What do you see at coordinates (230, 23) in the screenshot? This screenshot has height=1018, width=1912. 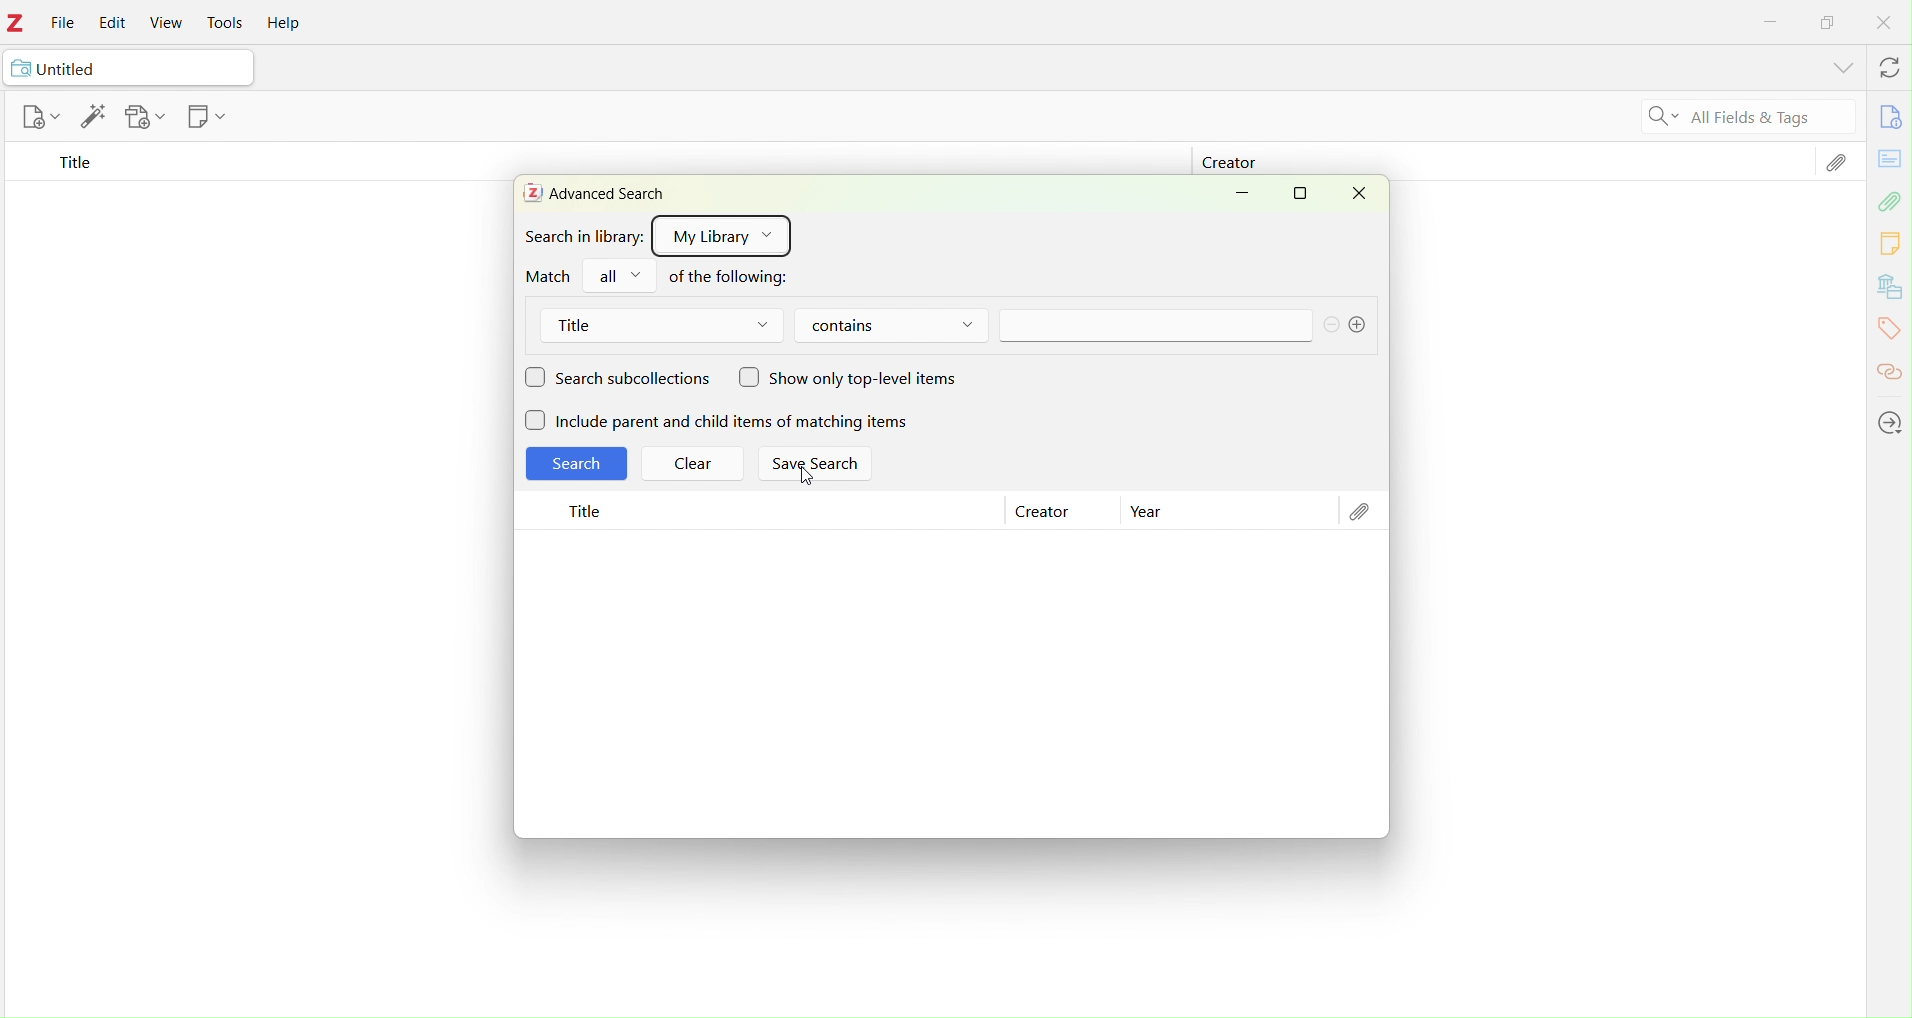 I see `Tools` at bounding box center [230, 23].